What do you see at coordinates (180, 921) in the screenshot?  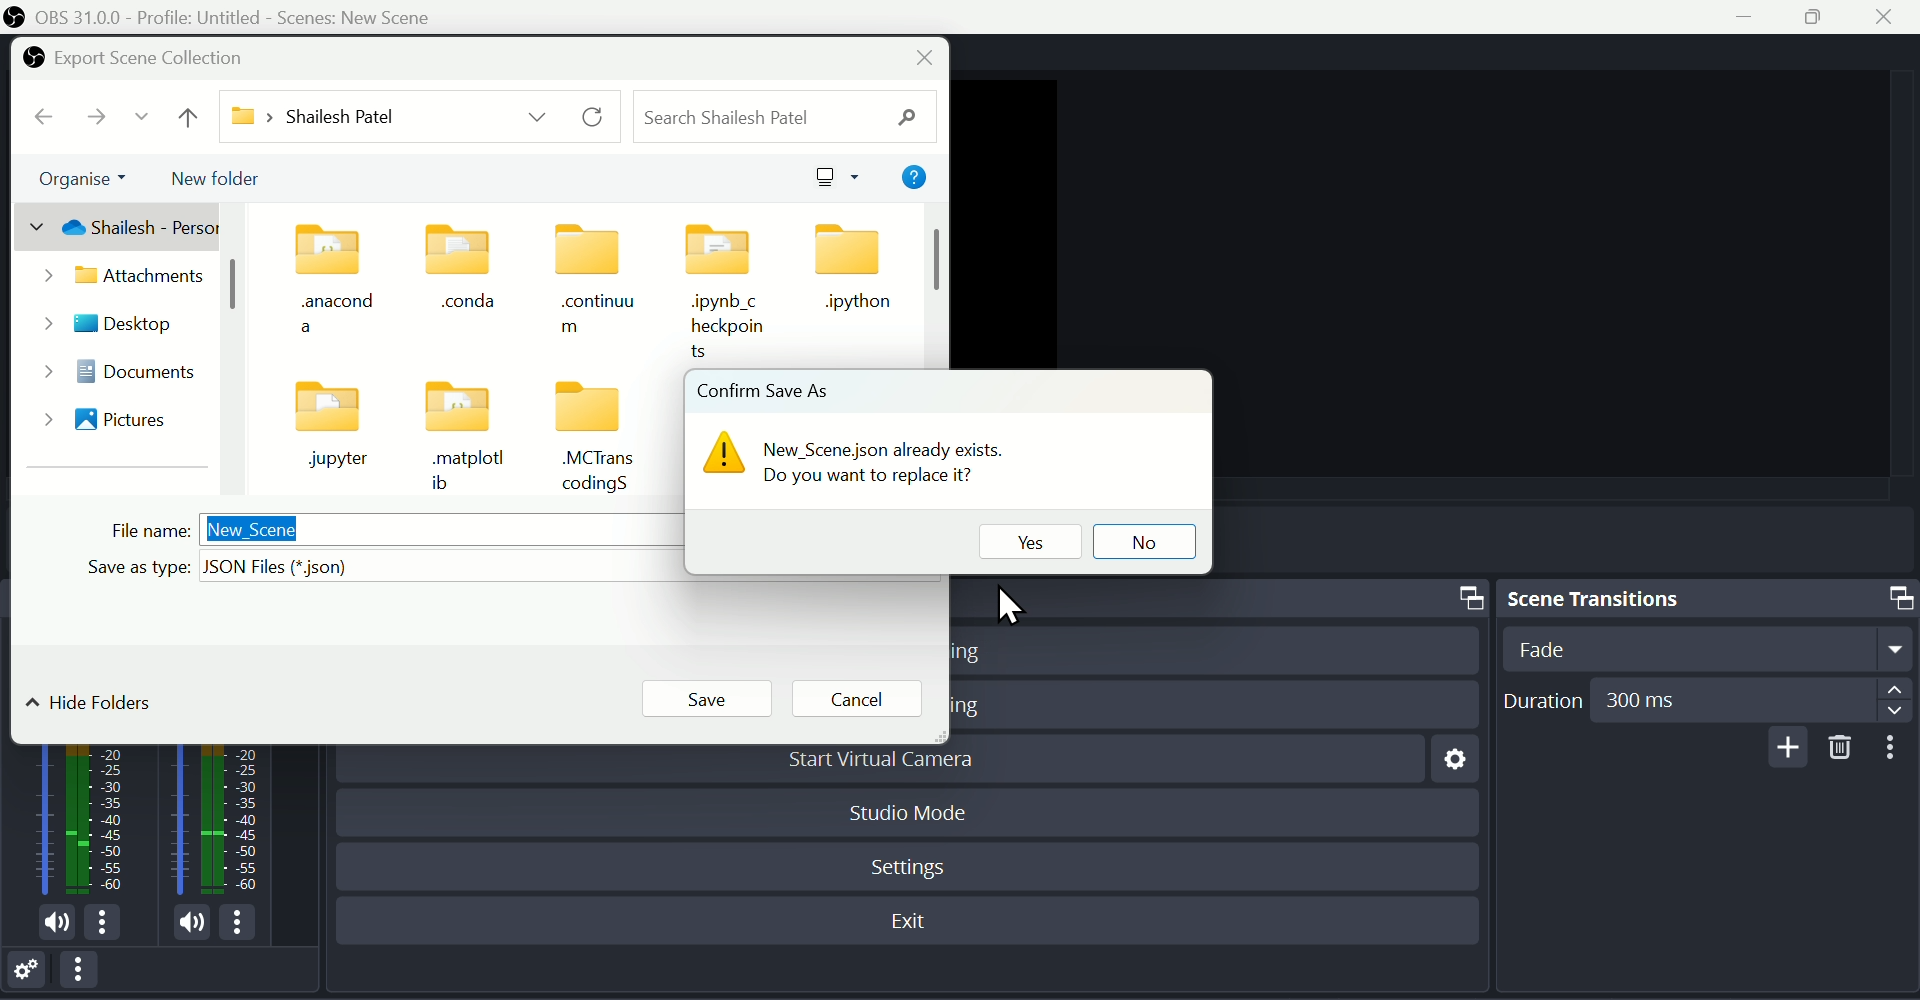 I see `volume` at bounding box center [180, 921].